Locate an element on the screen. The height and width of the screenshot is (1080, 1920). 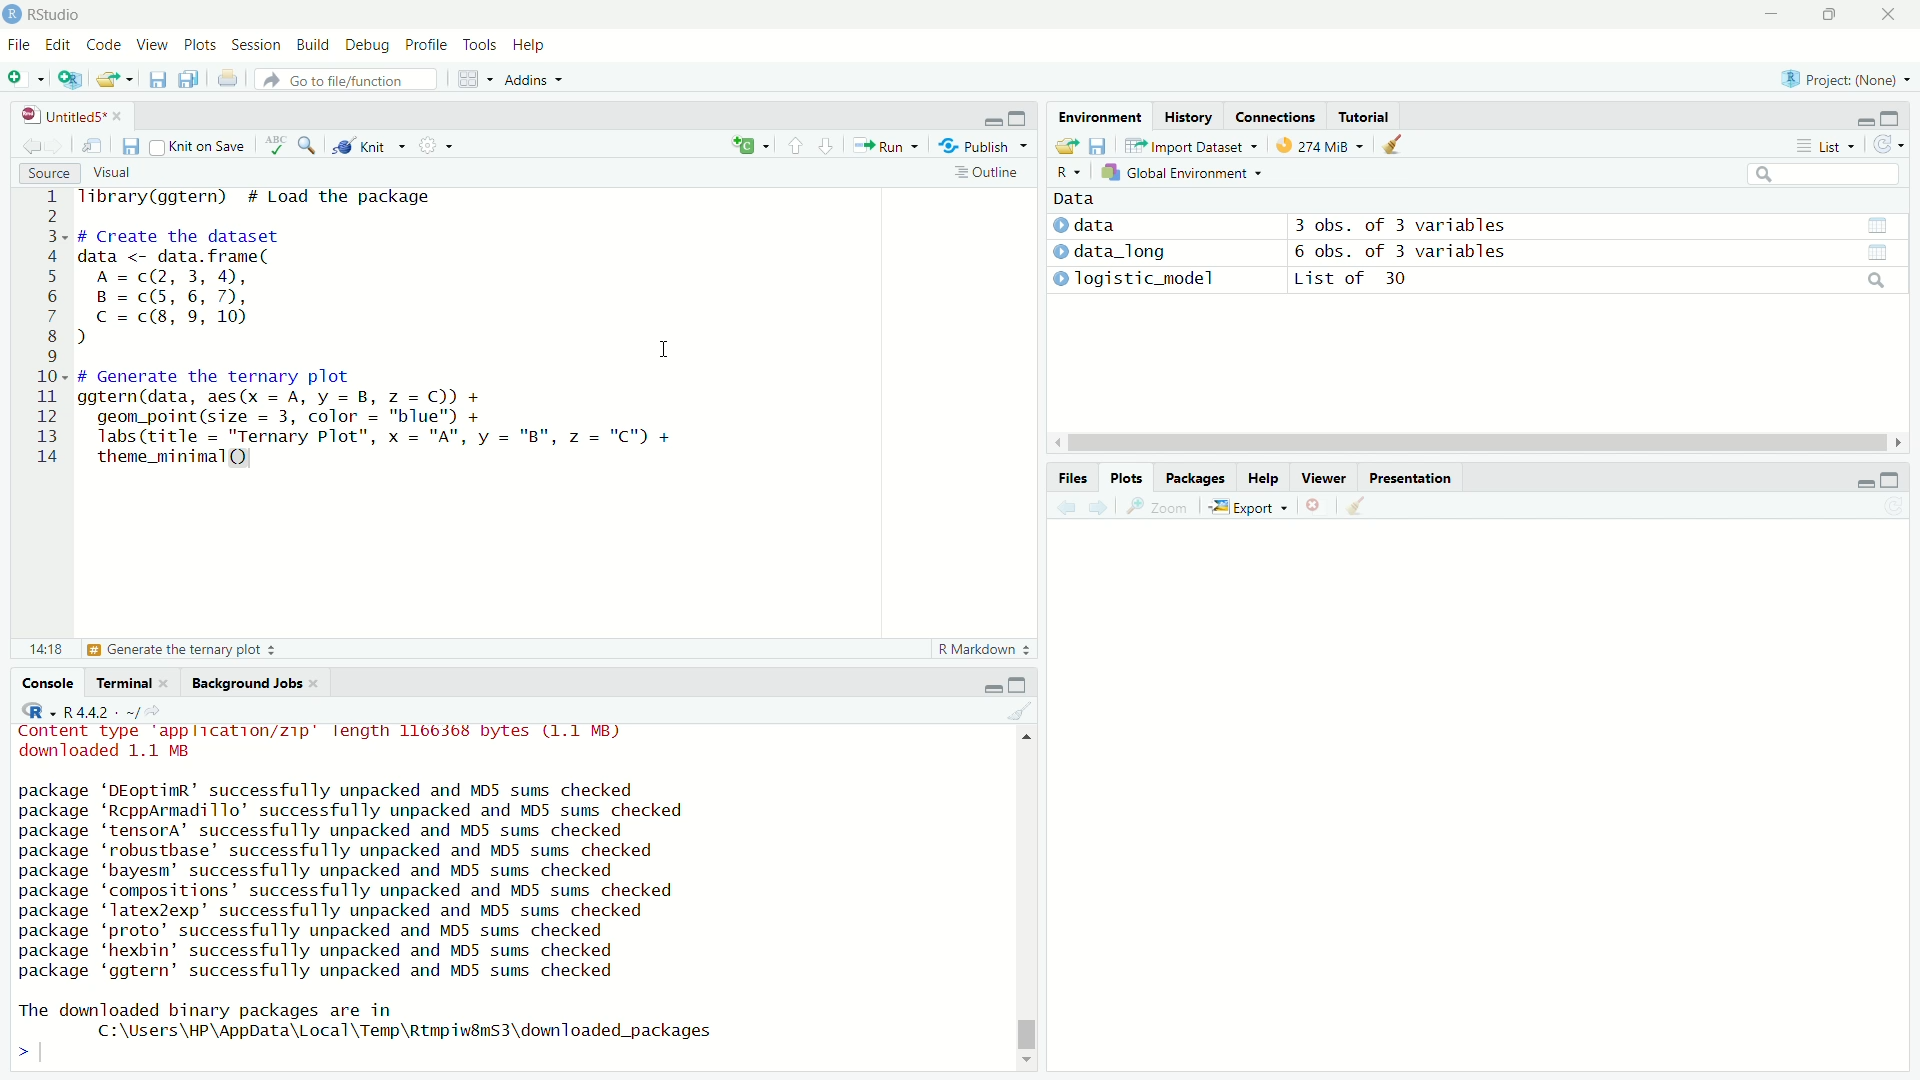
Tools is located at coordinates (479, 44).